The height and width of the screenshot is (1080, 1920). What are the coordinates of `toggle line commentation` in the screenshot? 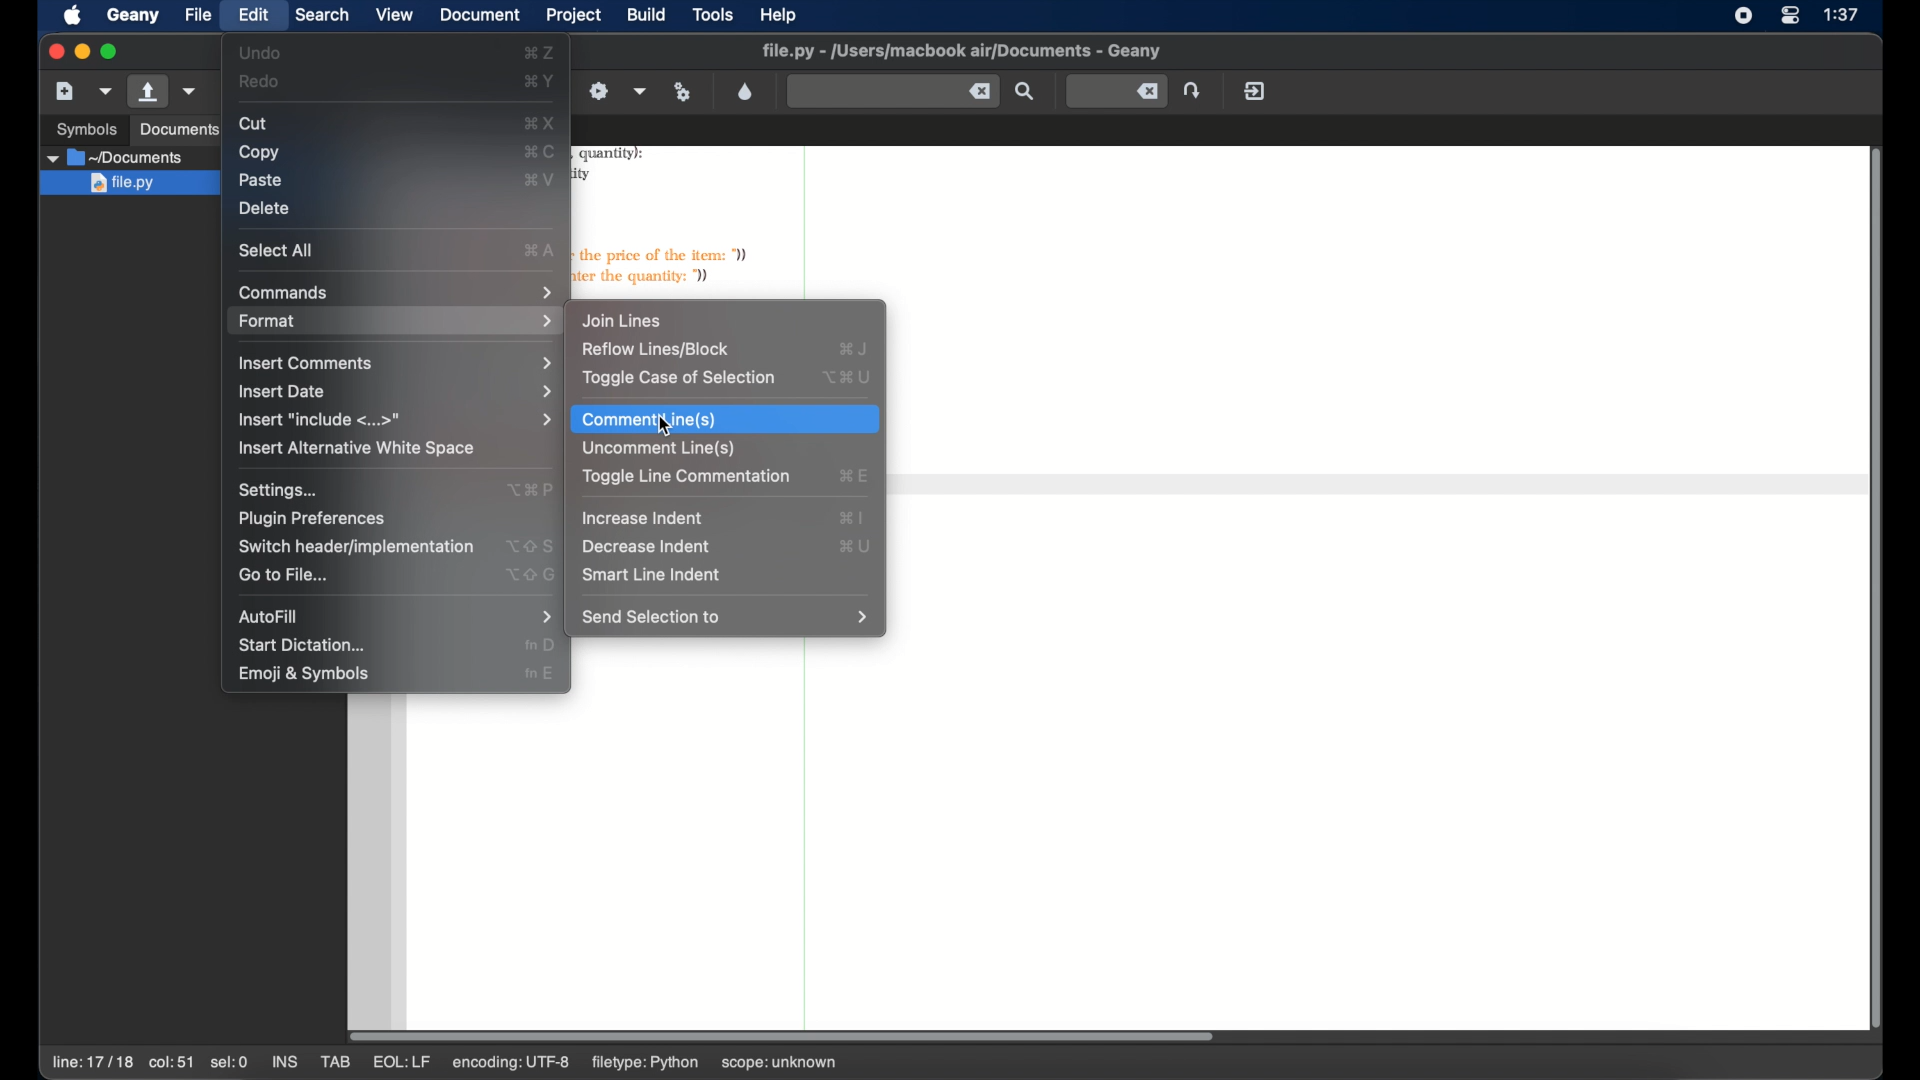 It's located at (856, 475).